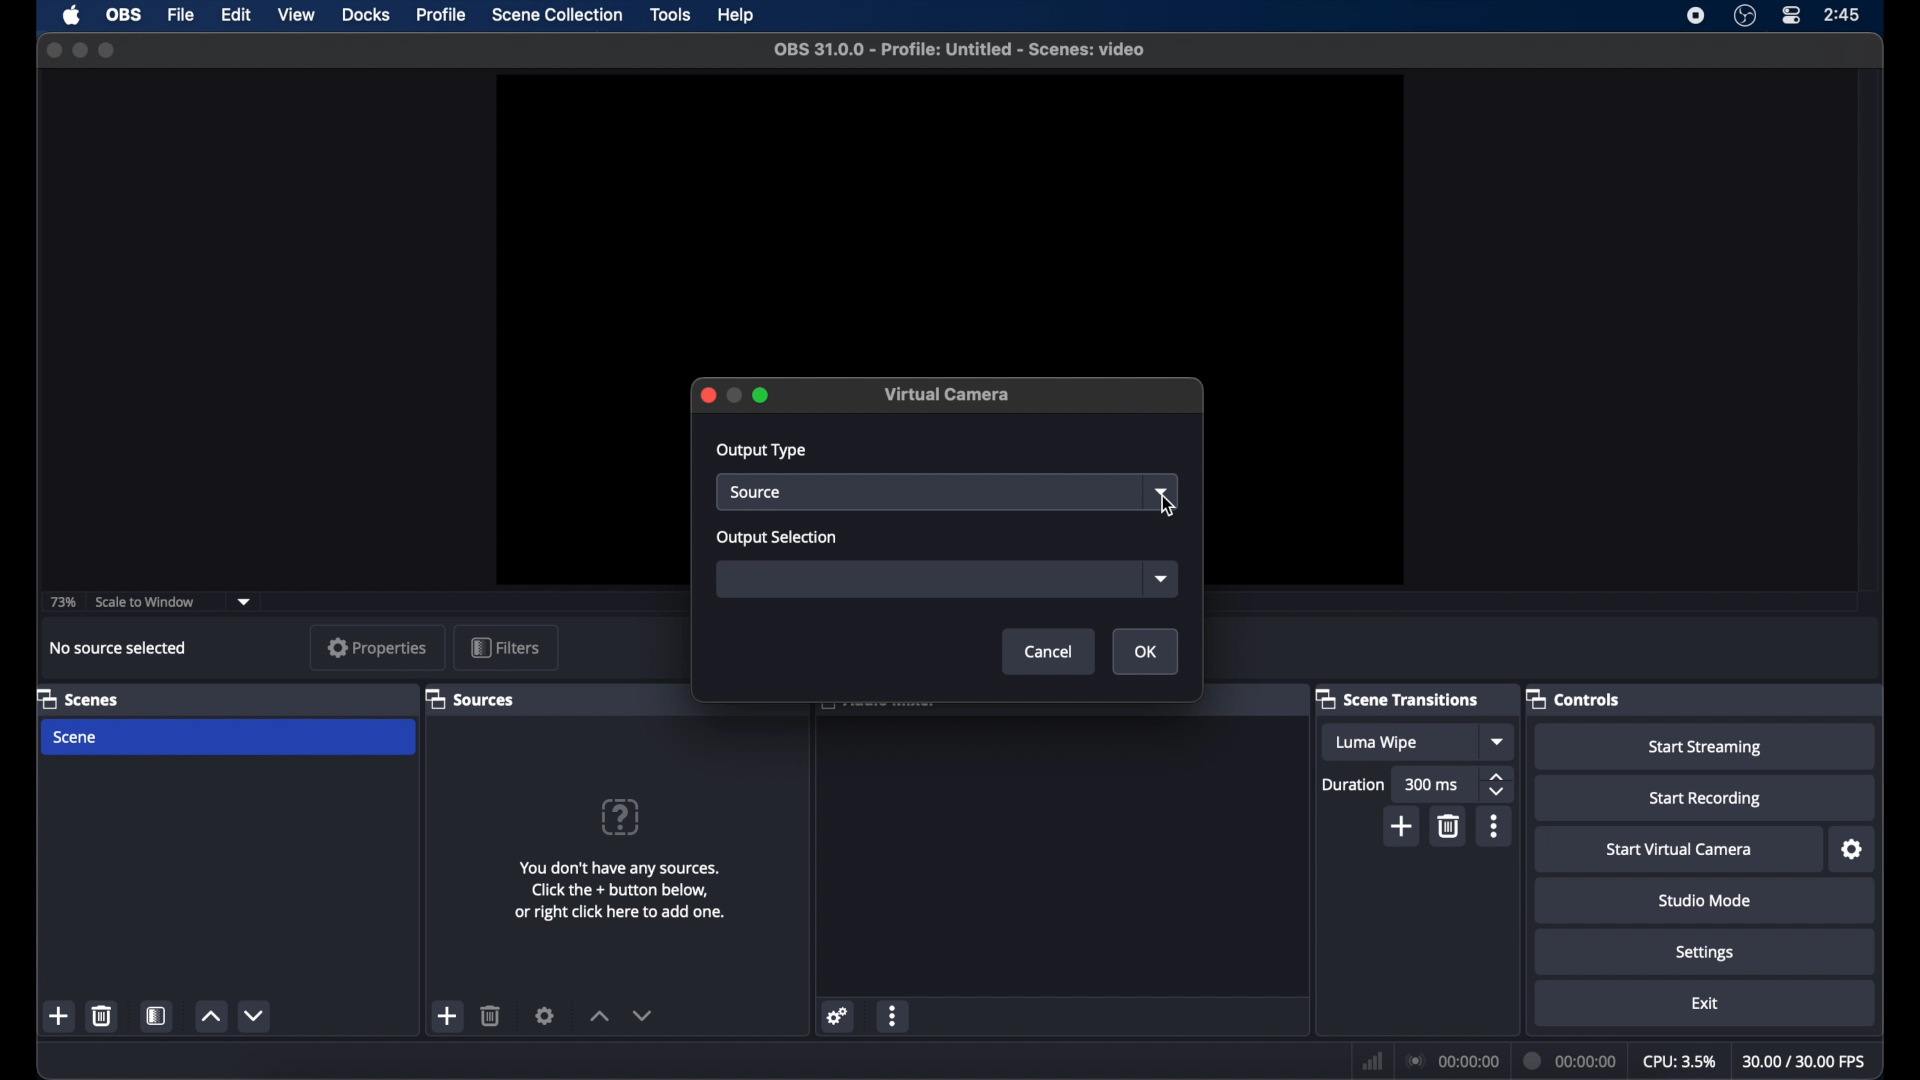 Image resolution: width=1920 pixels, height=1080 pixels. What do you see at coordinates (762, 451) in the screenshot?
I see `output type` at bounding box center [762, 451].